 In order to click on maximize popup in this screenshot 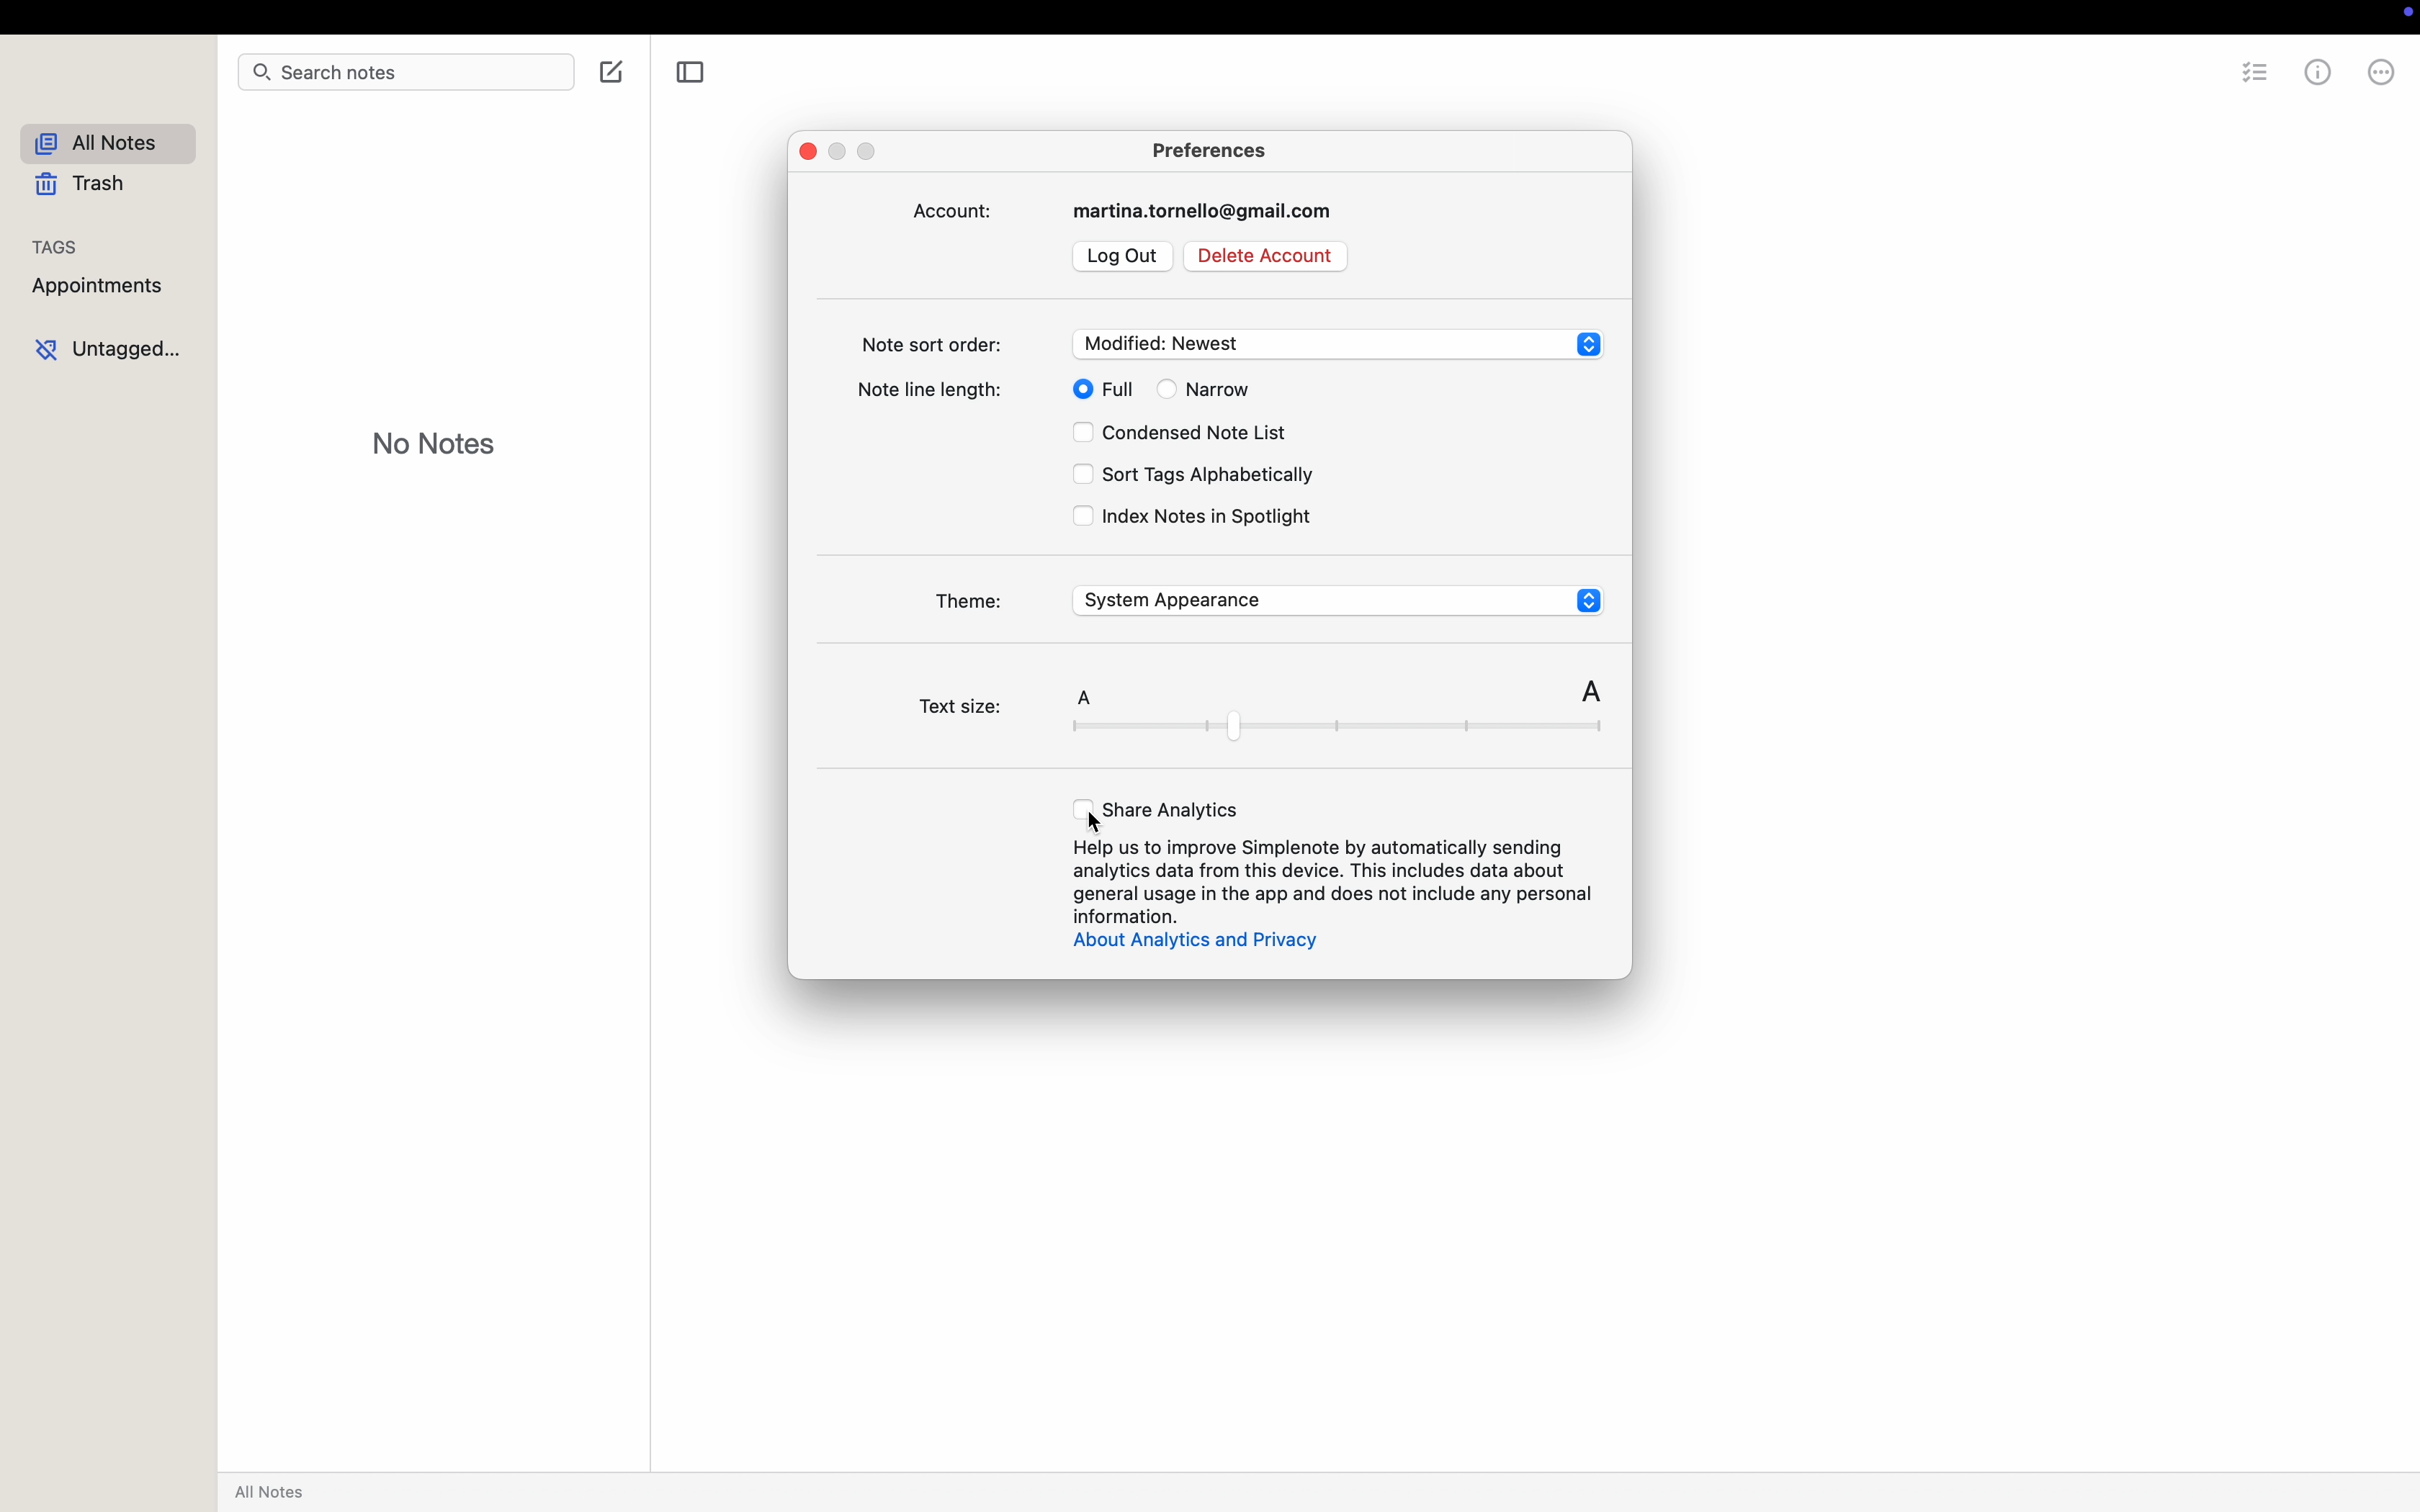, I will do `click(871, 152)`.